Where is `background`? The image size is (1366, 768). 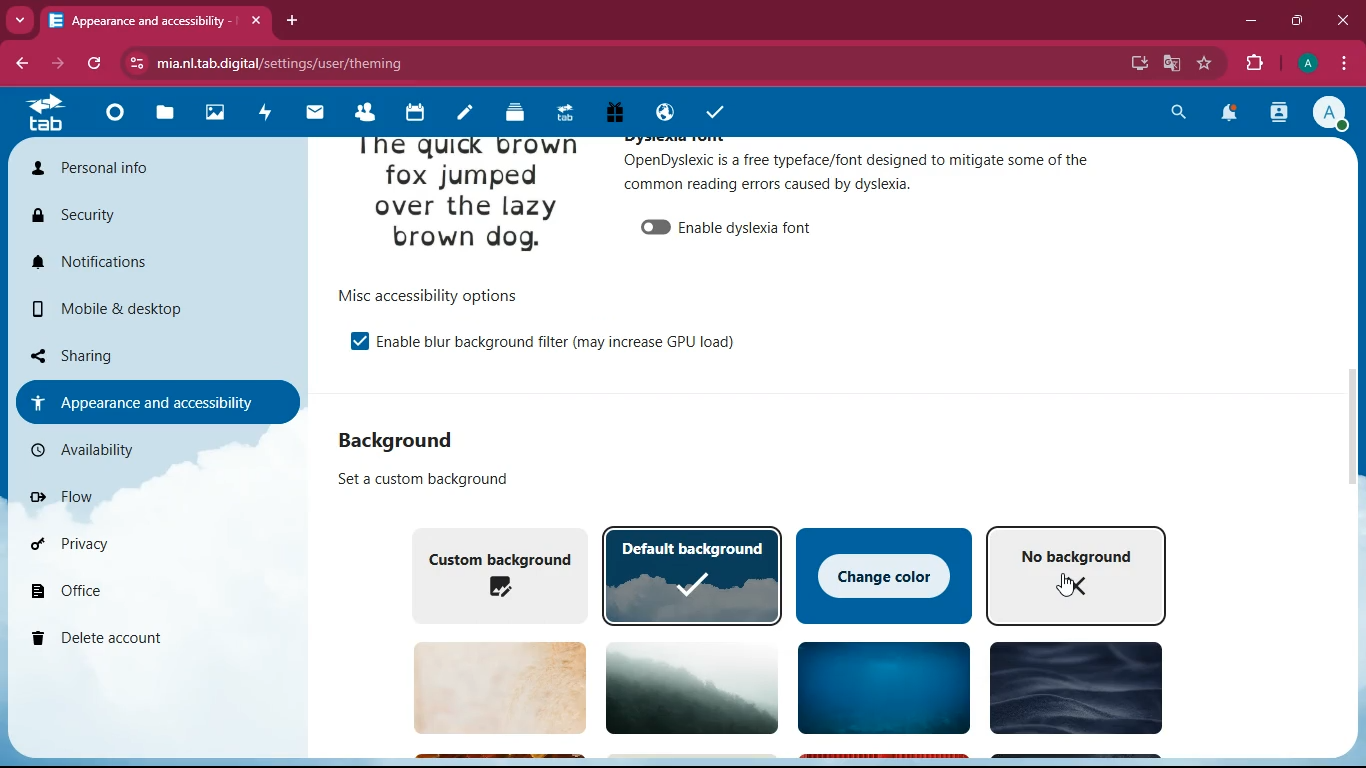
background is located at coordinates (879, 690).